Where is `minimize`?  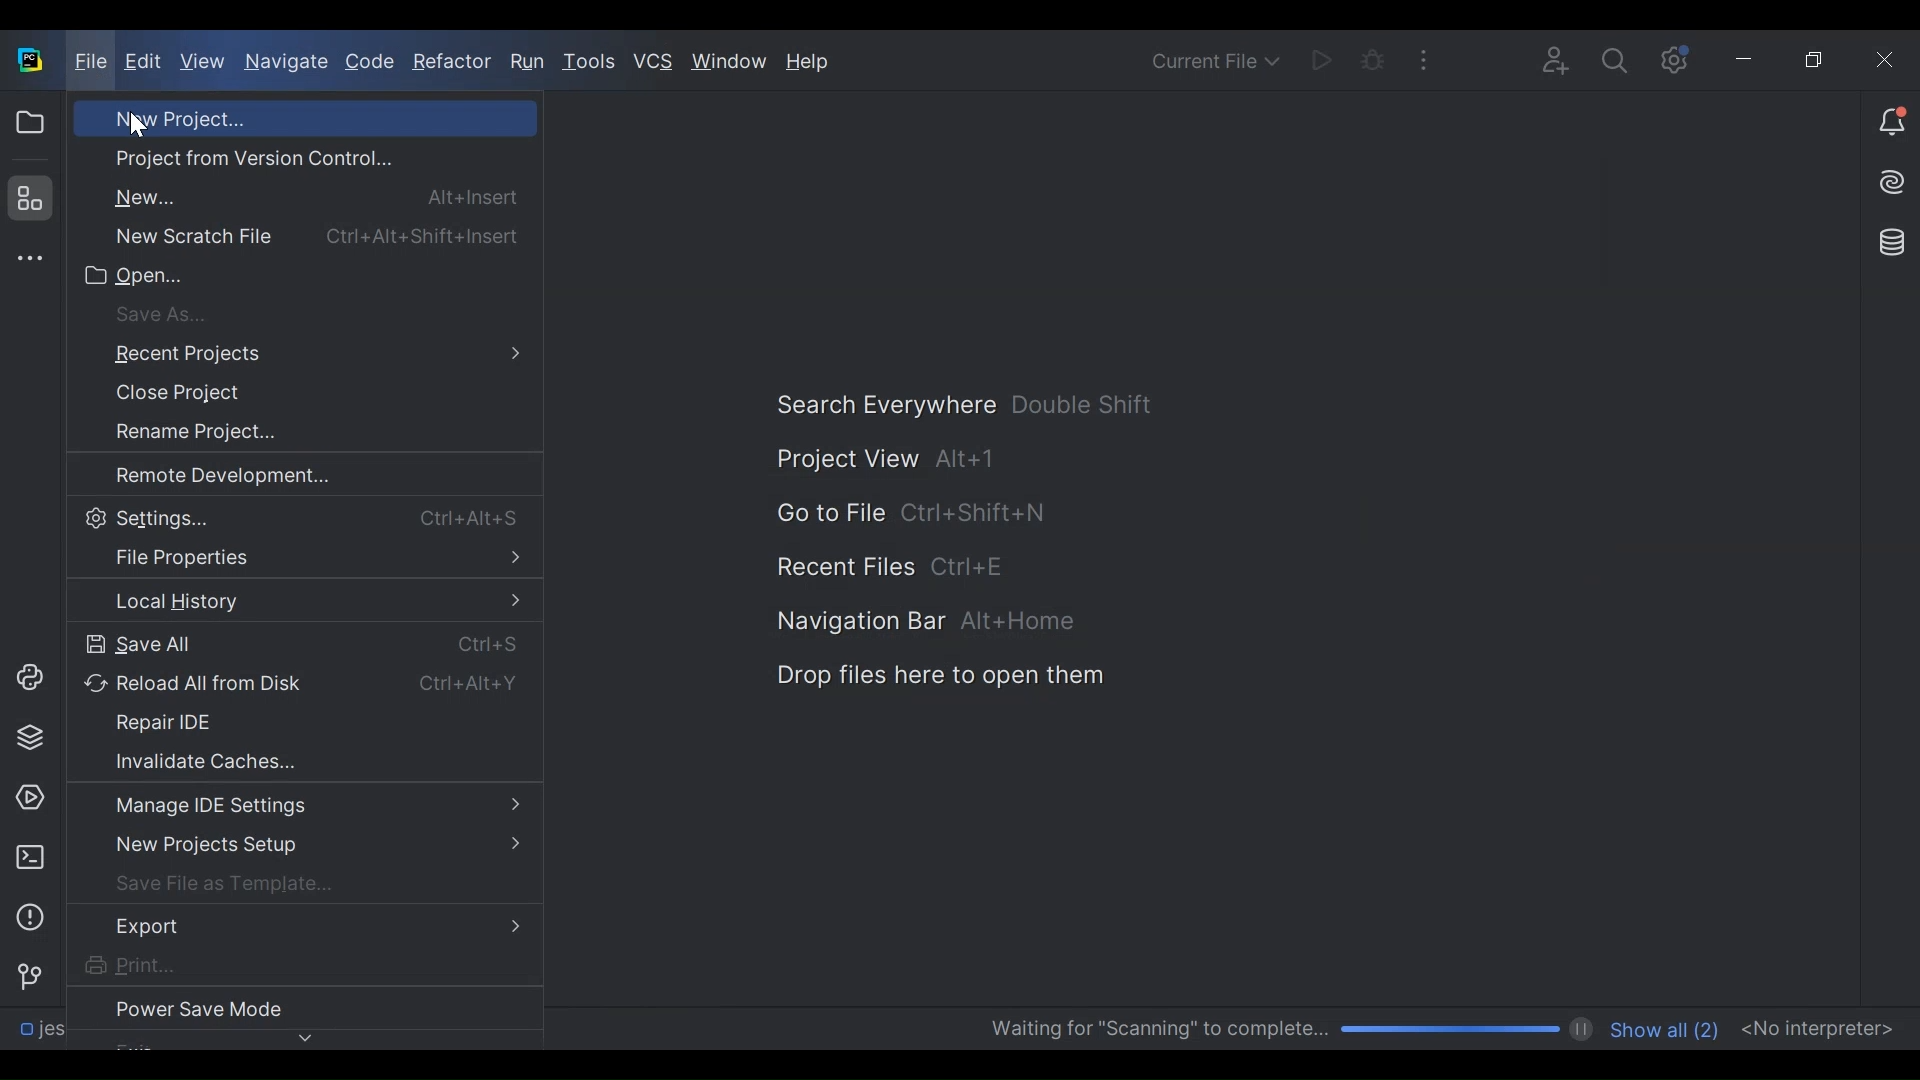
minimize is located at coordinates (1747, 59).